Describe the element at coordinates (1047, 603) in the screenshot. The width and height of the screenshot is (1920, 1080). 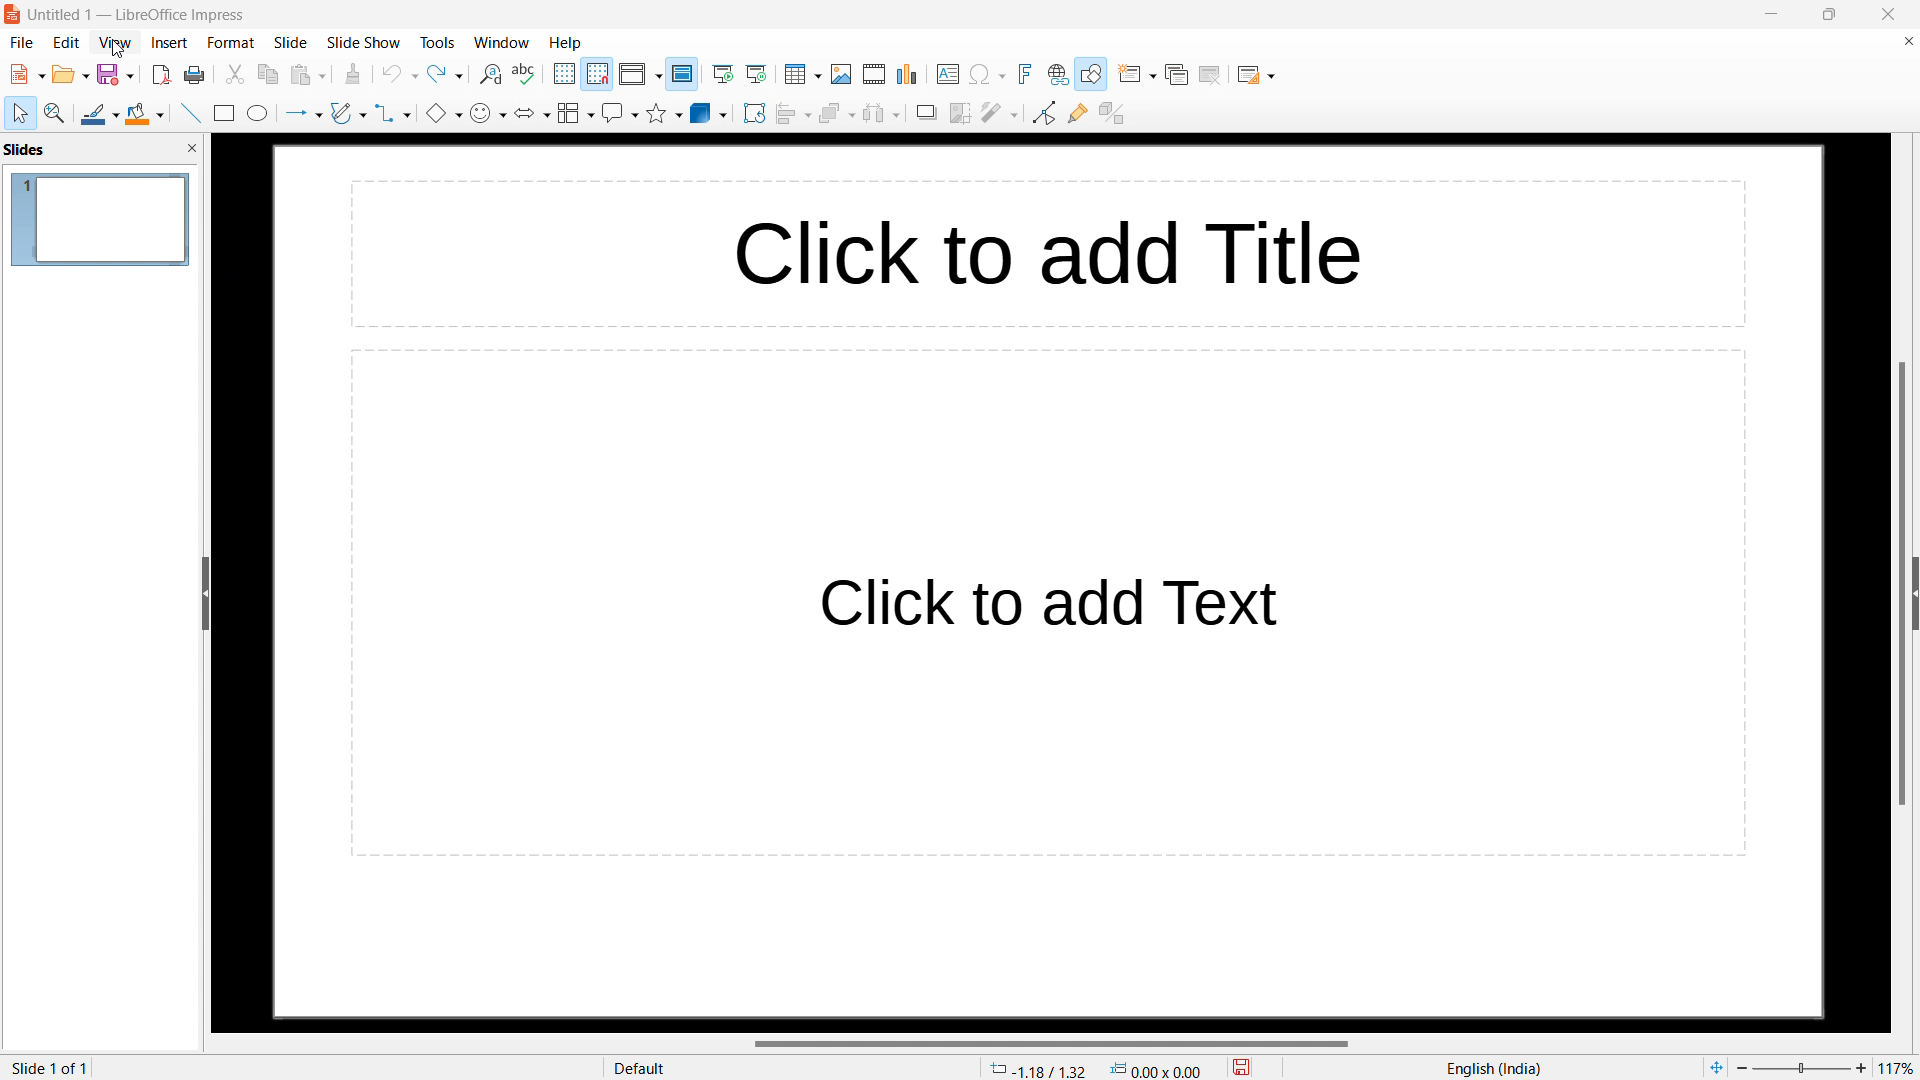
I see `click to add text` at that location.